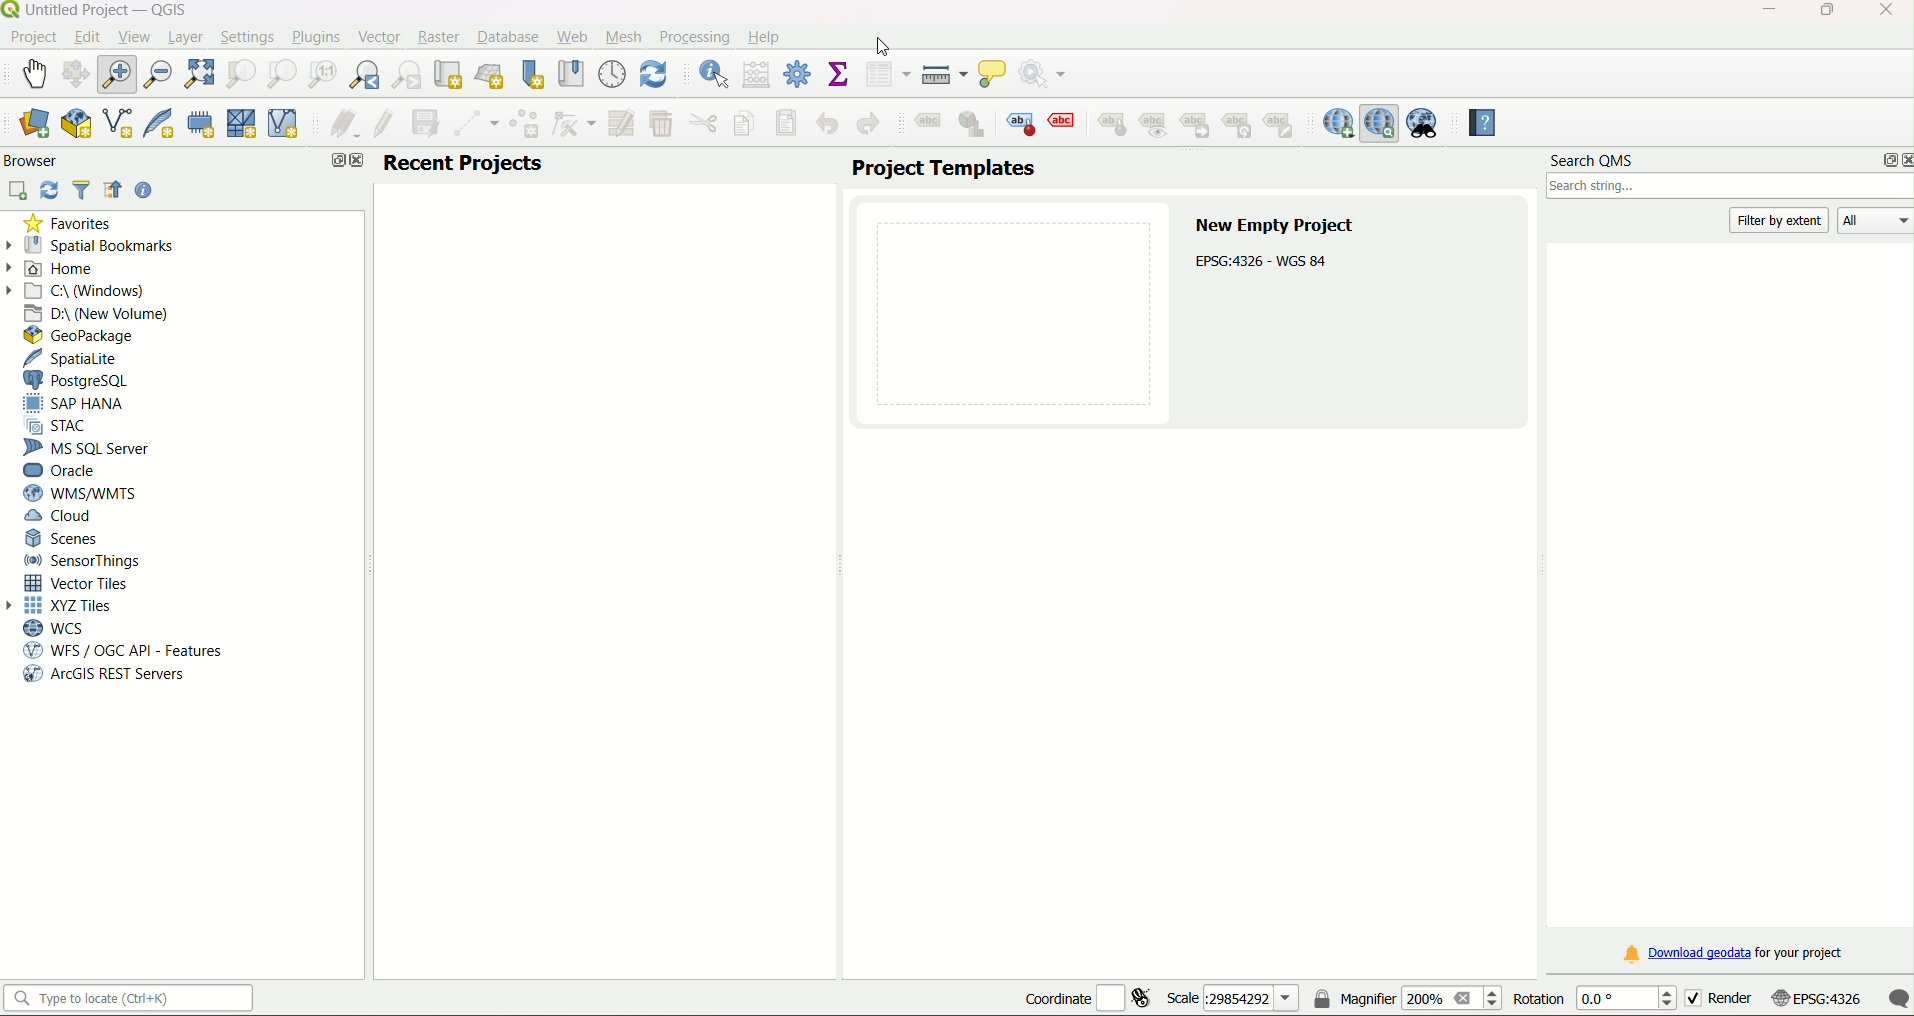  I want to click on render, so click(1716, 998).